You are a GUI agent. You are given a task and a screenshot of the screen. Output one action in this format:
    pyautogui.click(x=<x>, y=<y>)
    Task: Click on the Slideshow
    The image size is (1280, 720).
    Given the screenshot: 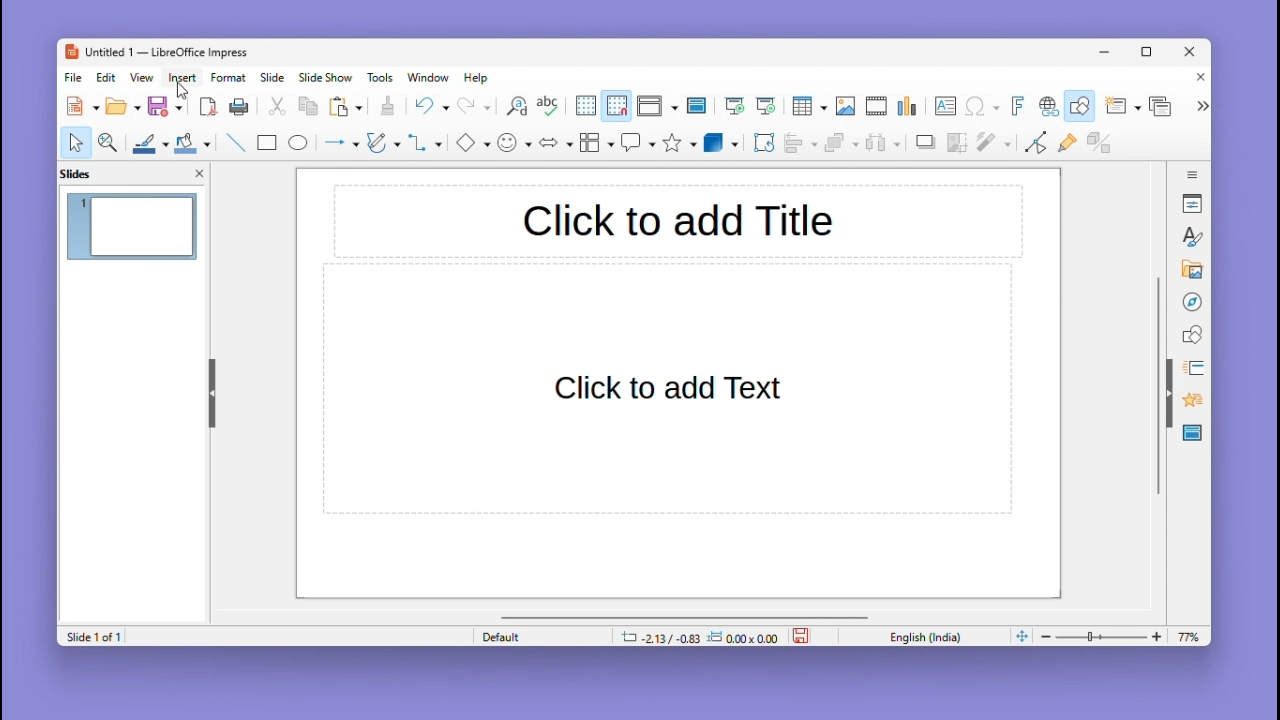 What is the action you would take?
    pyautogui.click(x=327, y=78)
    